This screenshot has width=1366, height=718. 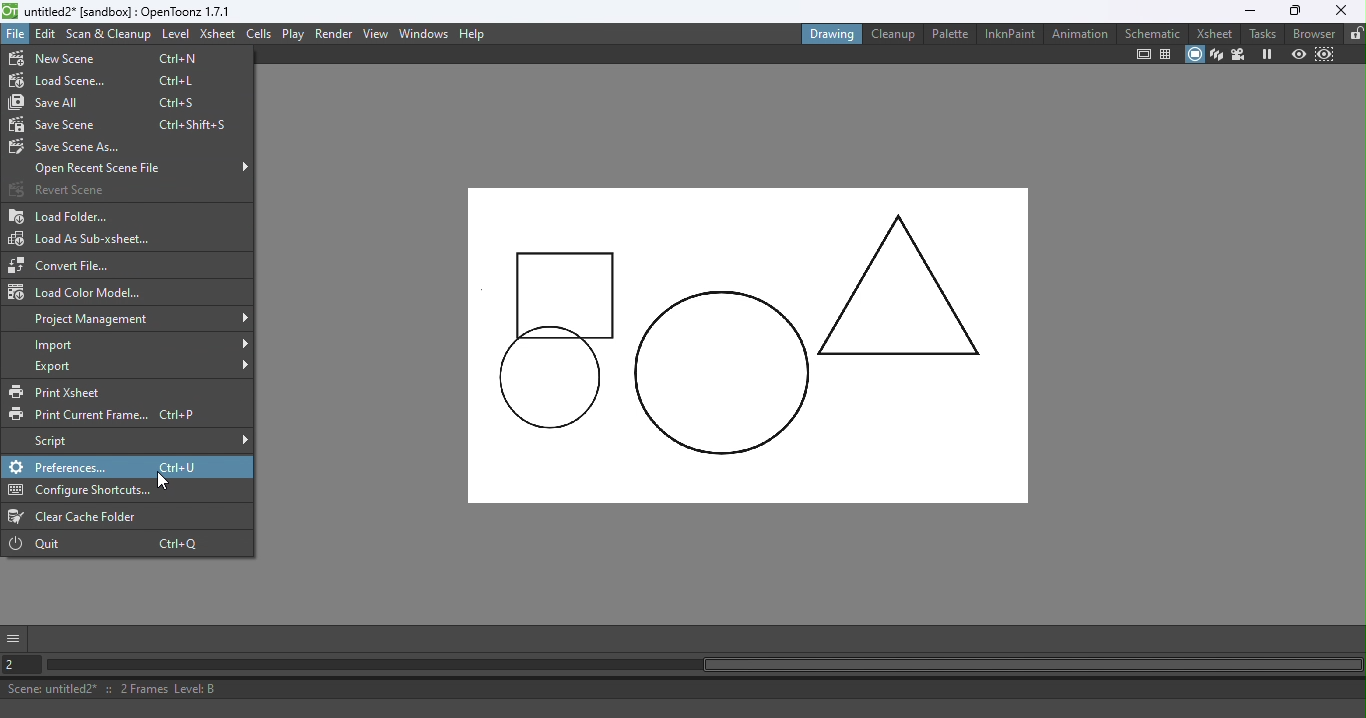 I want to click on Tasks, so click(x=1262, y=32).